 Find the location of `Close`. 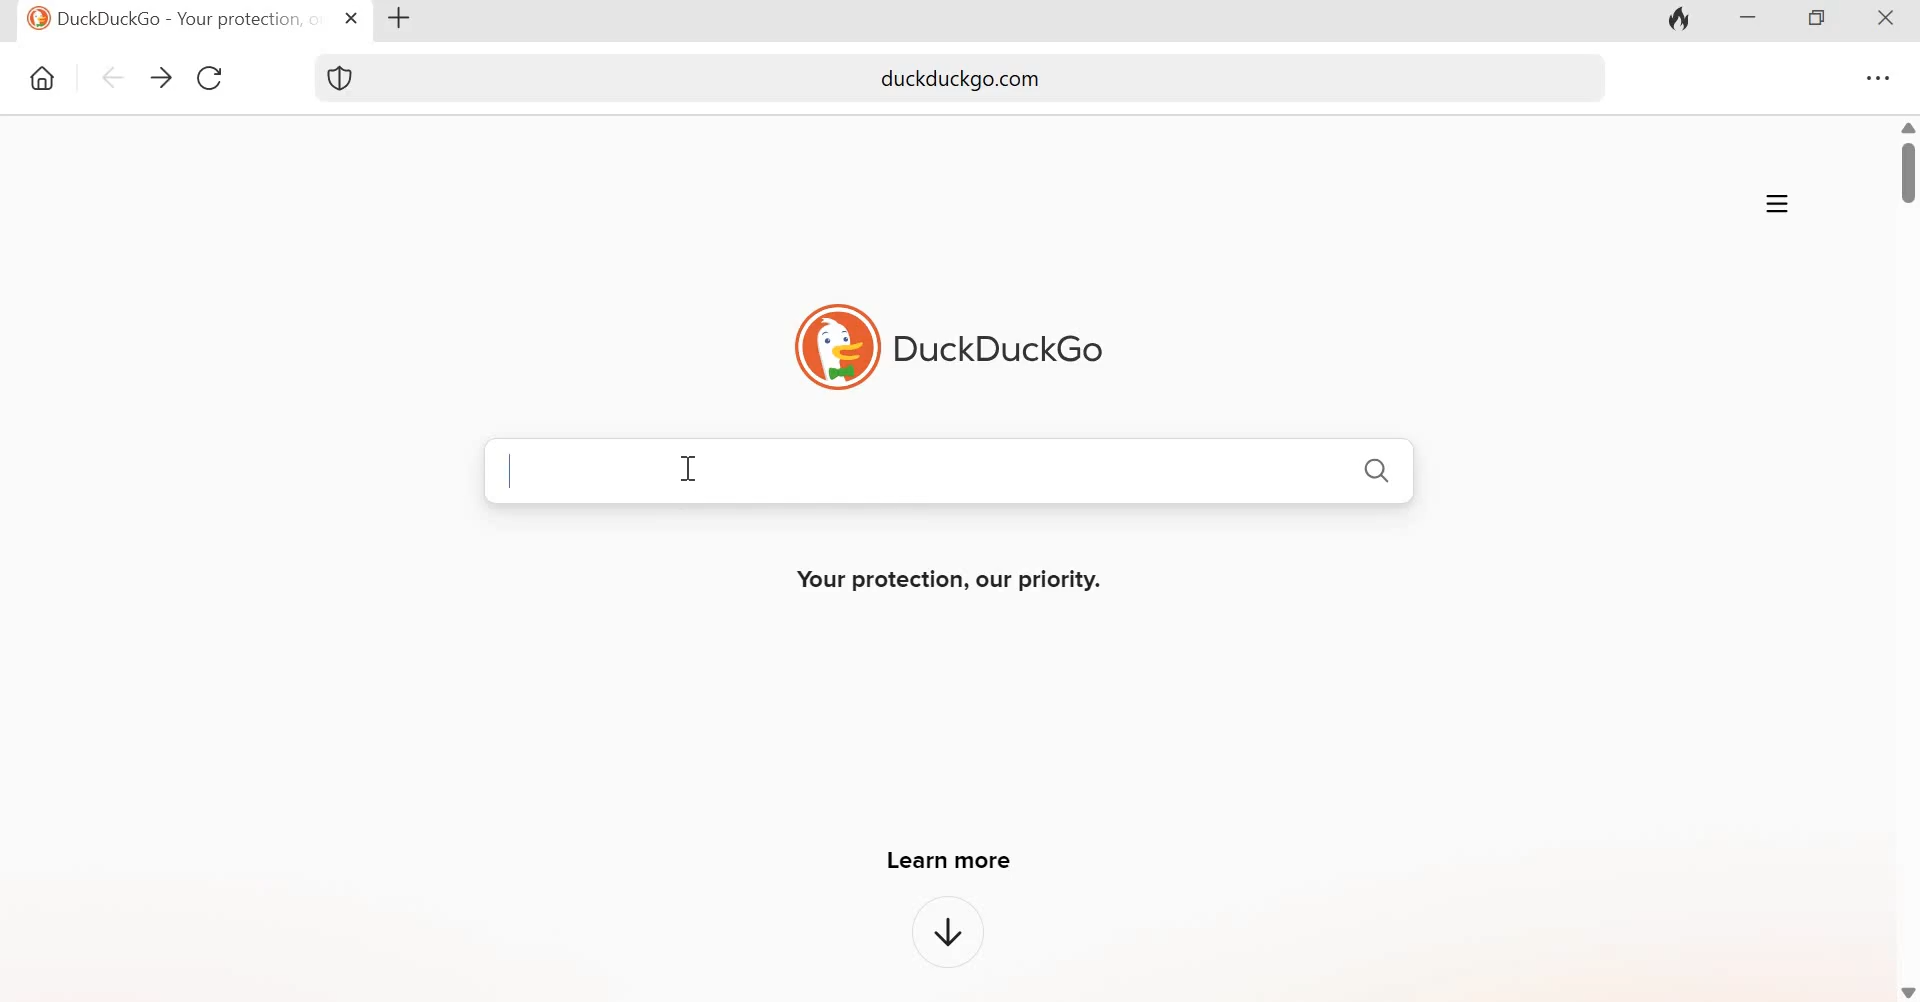

Close is located at coordinates (1888, 18).